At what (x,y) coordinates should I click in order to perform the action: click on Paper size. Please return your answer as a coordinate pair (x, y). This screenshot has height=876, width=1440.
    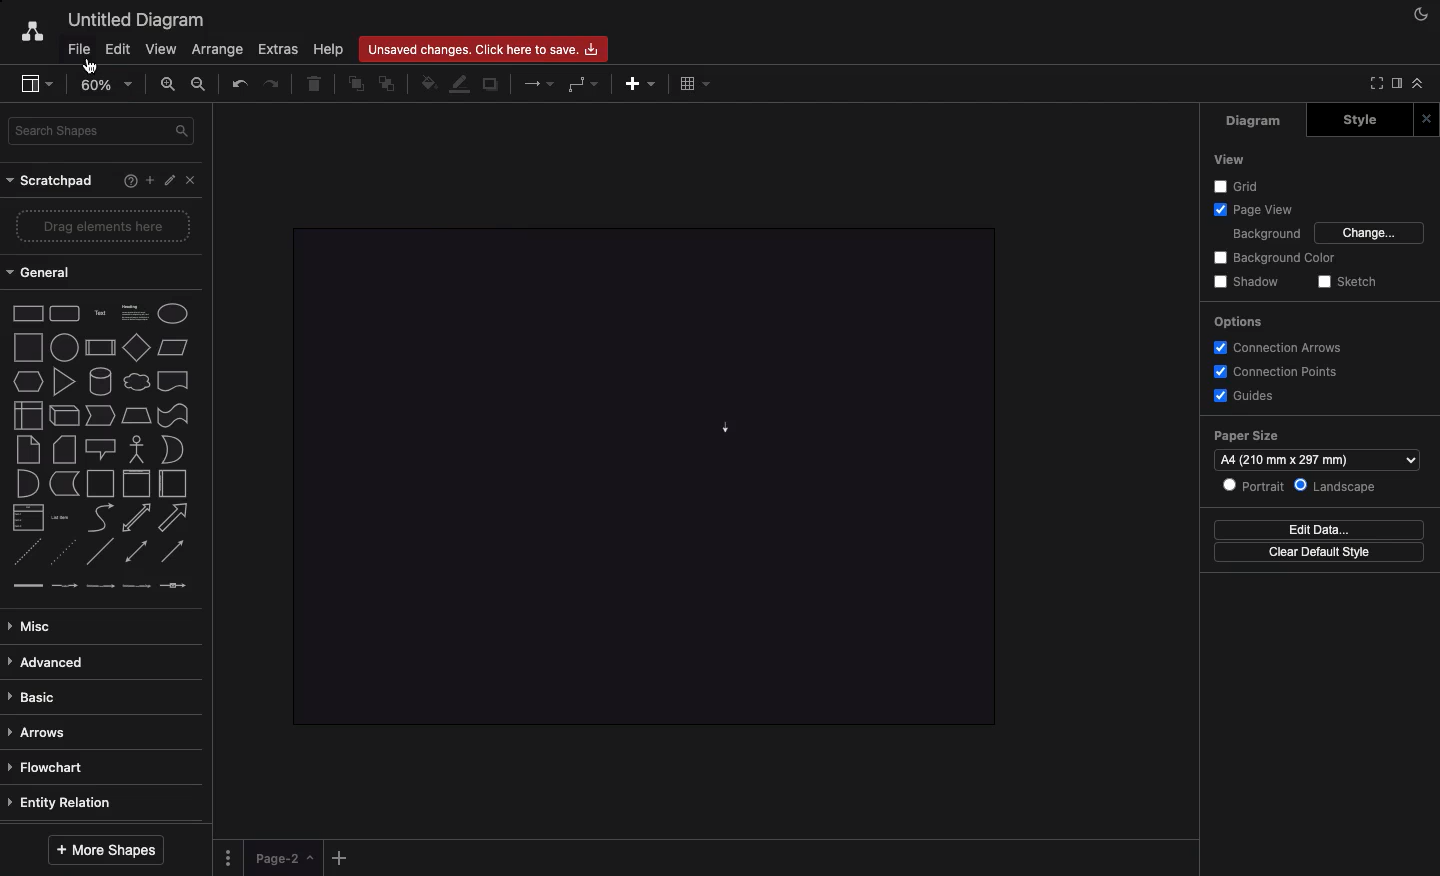
    Looking at the image, I should click on (1317, 437).